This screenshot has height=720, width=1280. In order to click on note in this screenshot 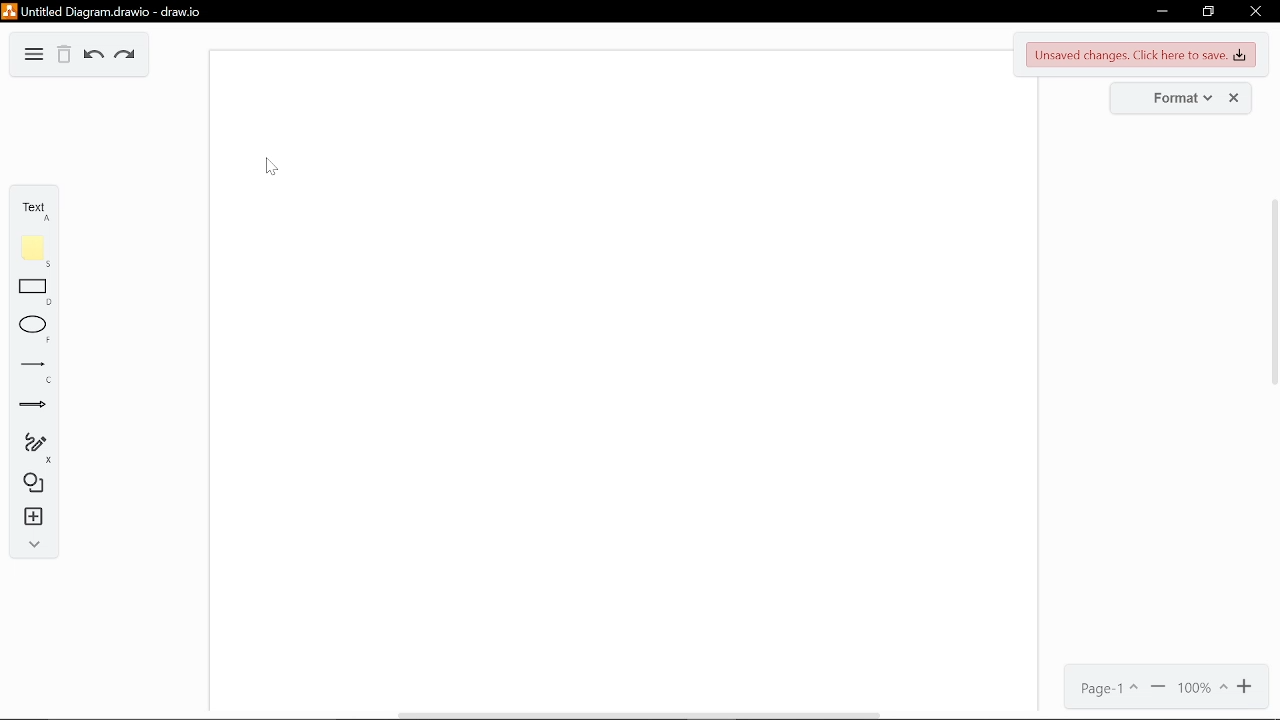, I will do `click(27, 249)`.